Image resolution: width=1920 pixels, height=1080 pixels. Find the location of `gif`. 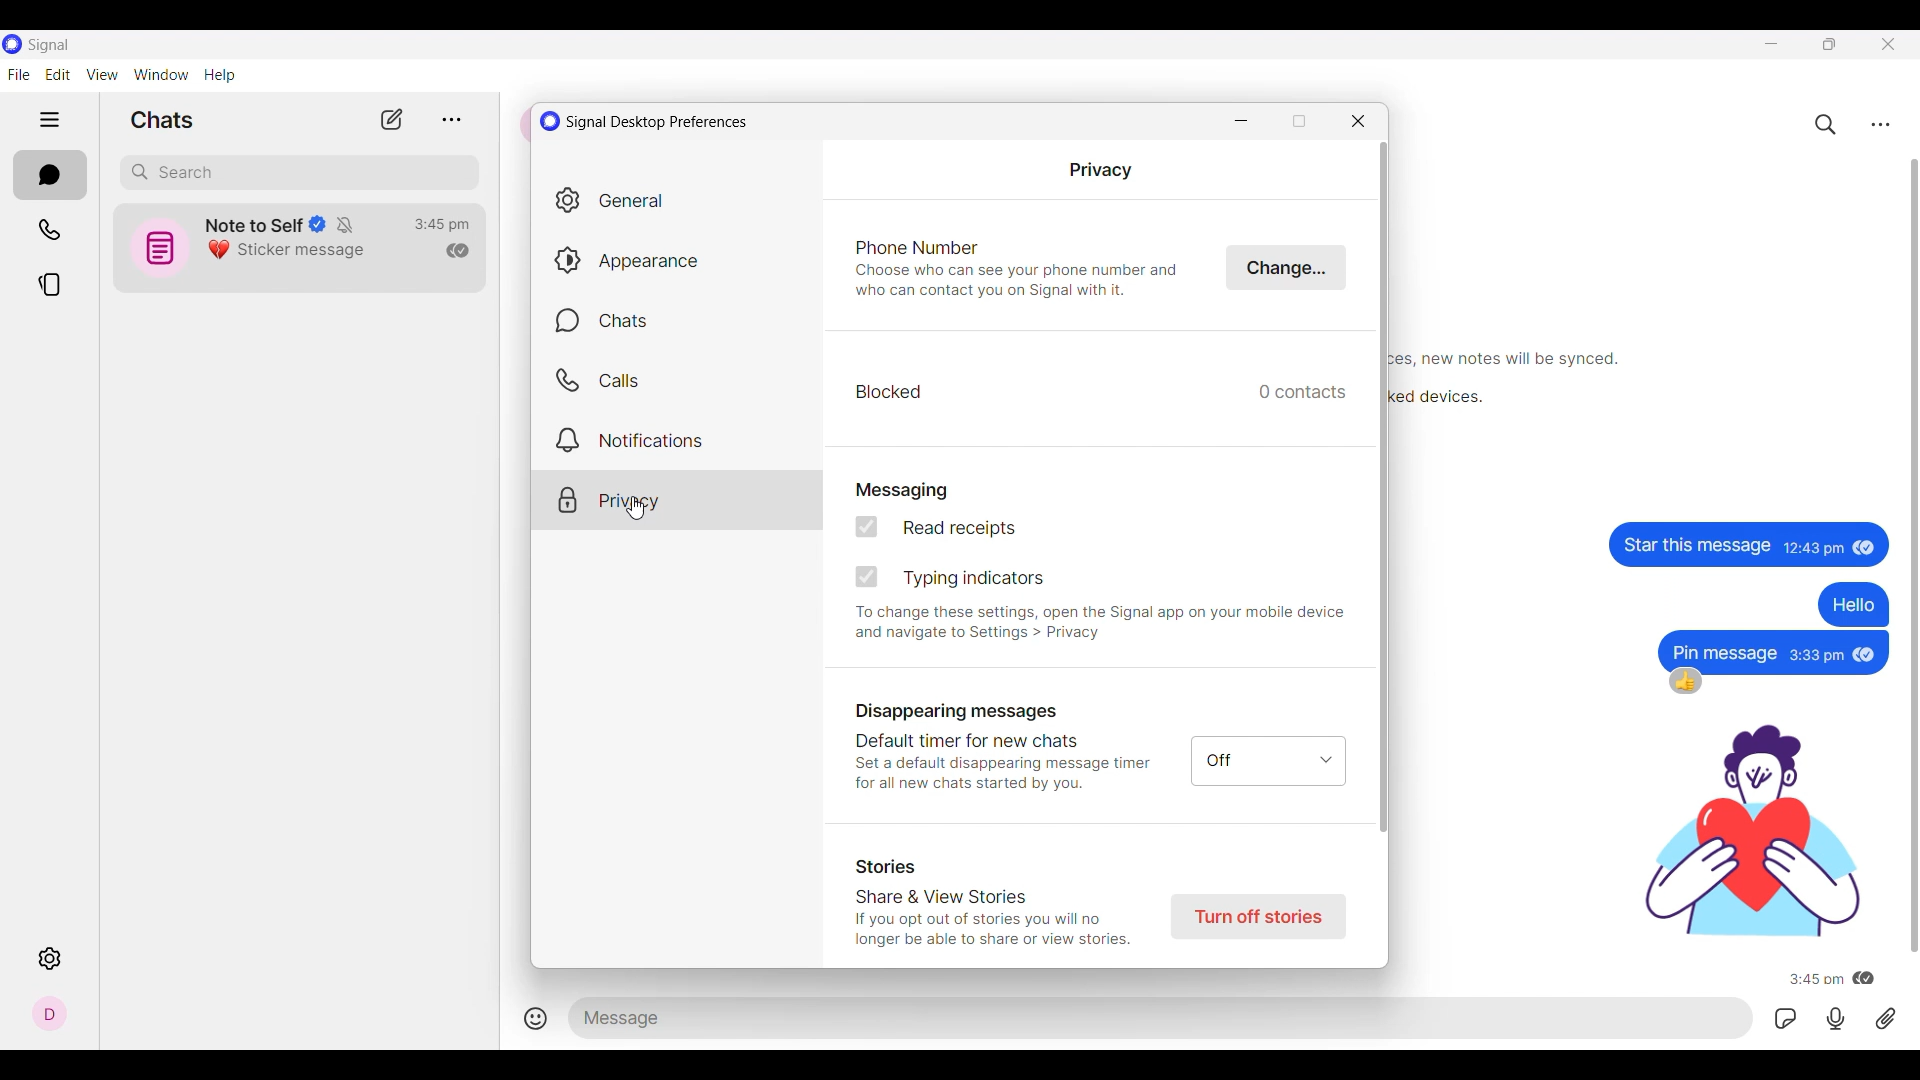

gif is located at coordinates (1748, 830).